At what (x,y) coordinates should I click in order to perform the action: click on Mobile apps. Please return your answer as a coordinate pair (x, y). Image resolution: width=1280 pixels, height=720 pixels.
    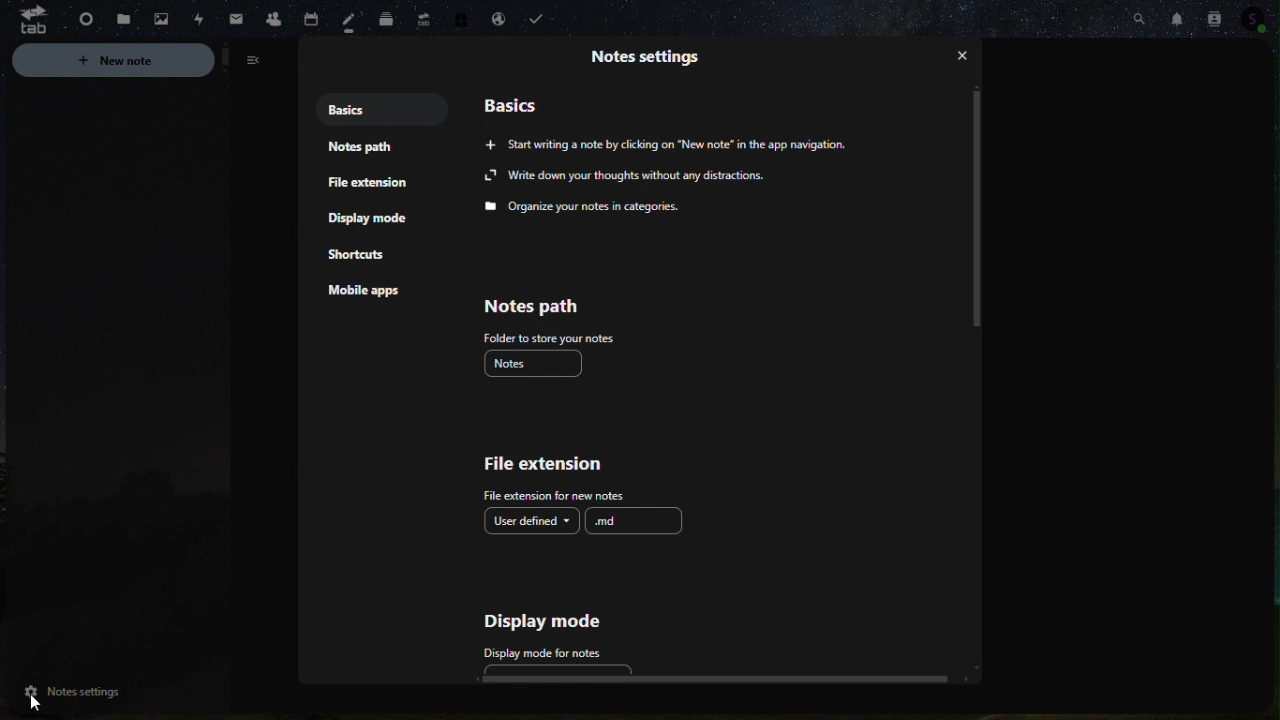
    Looking at the image, I should click on (369, 291).